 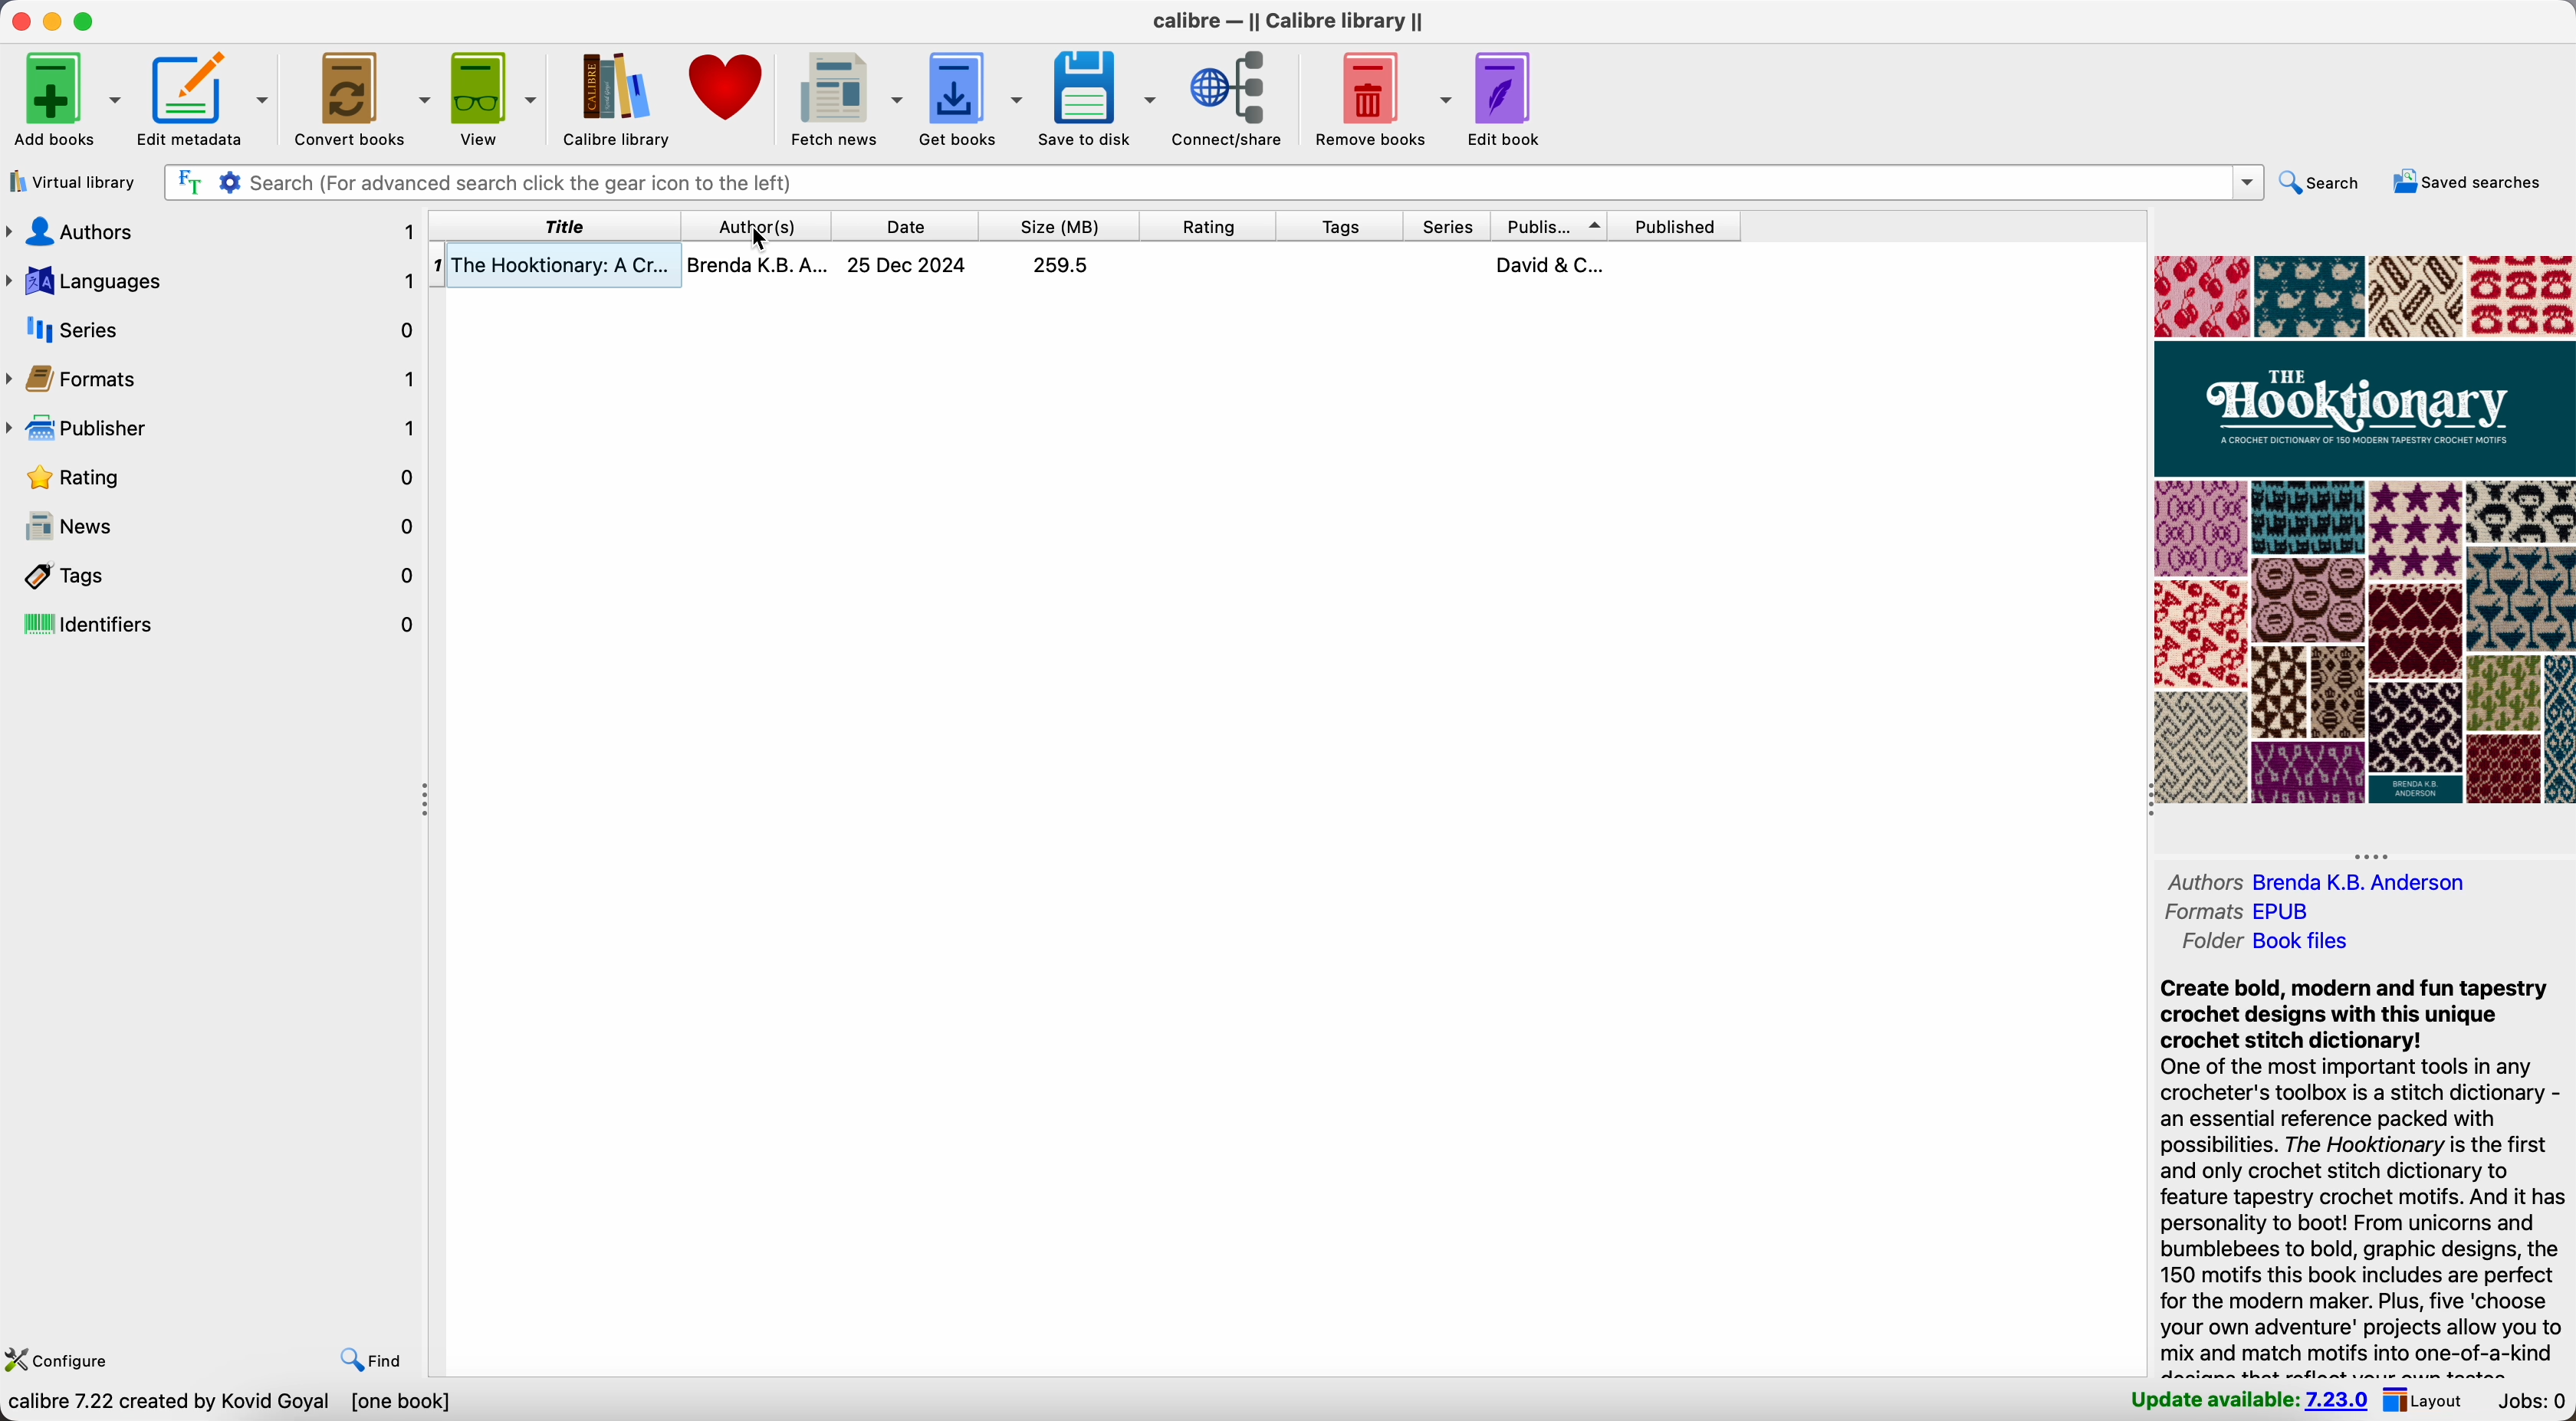 I want to click on maximize, so click(x=86, y=20).